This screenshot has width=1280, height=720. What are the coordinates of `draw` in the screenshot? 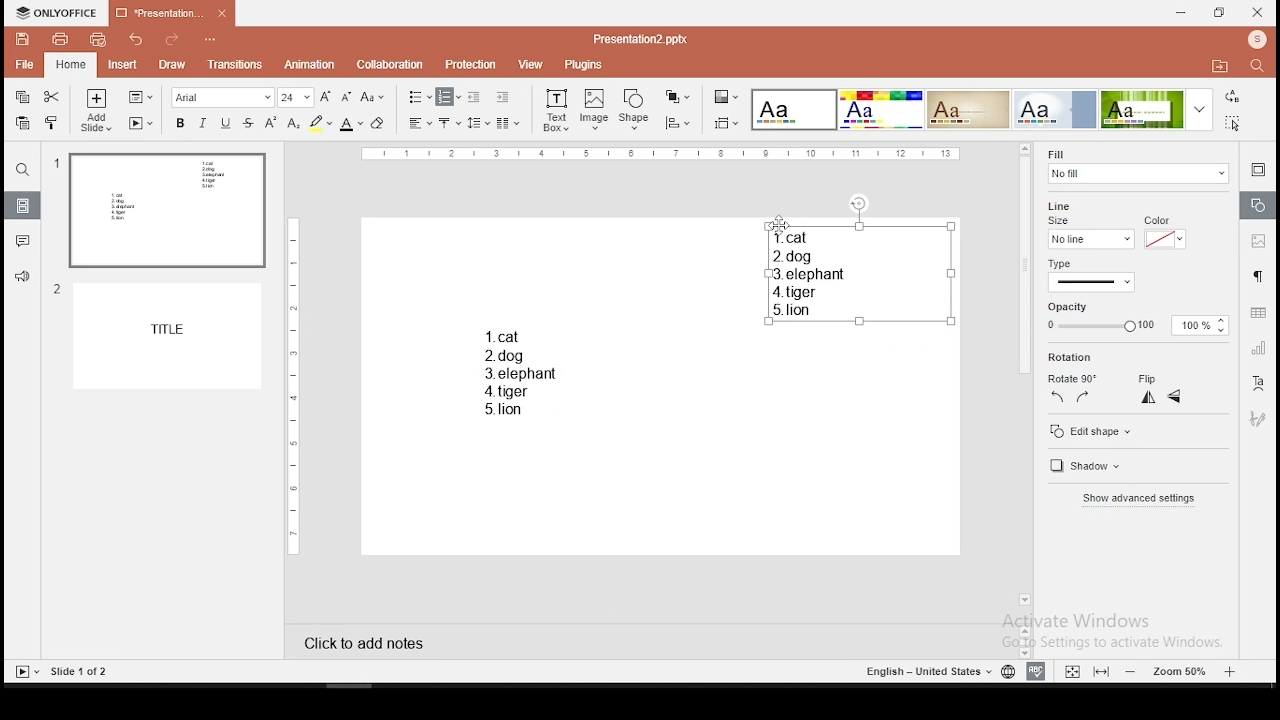 It's located at (172, 66).